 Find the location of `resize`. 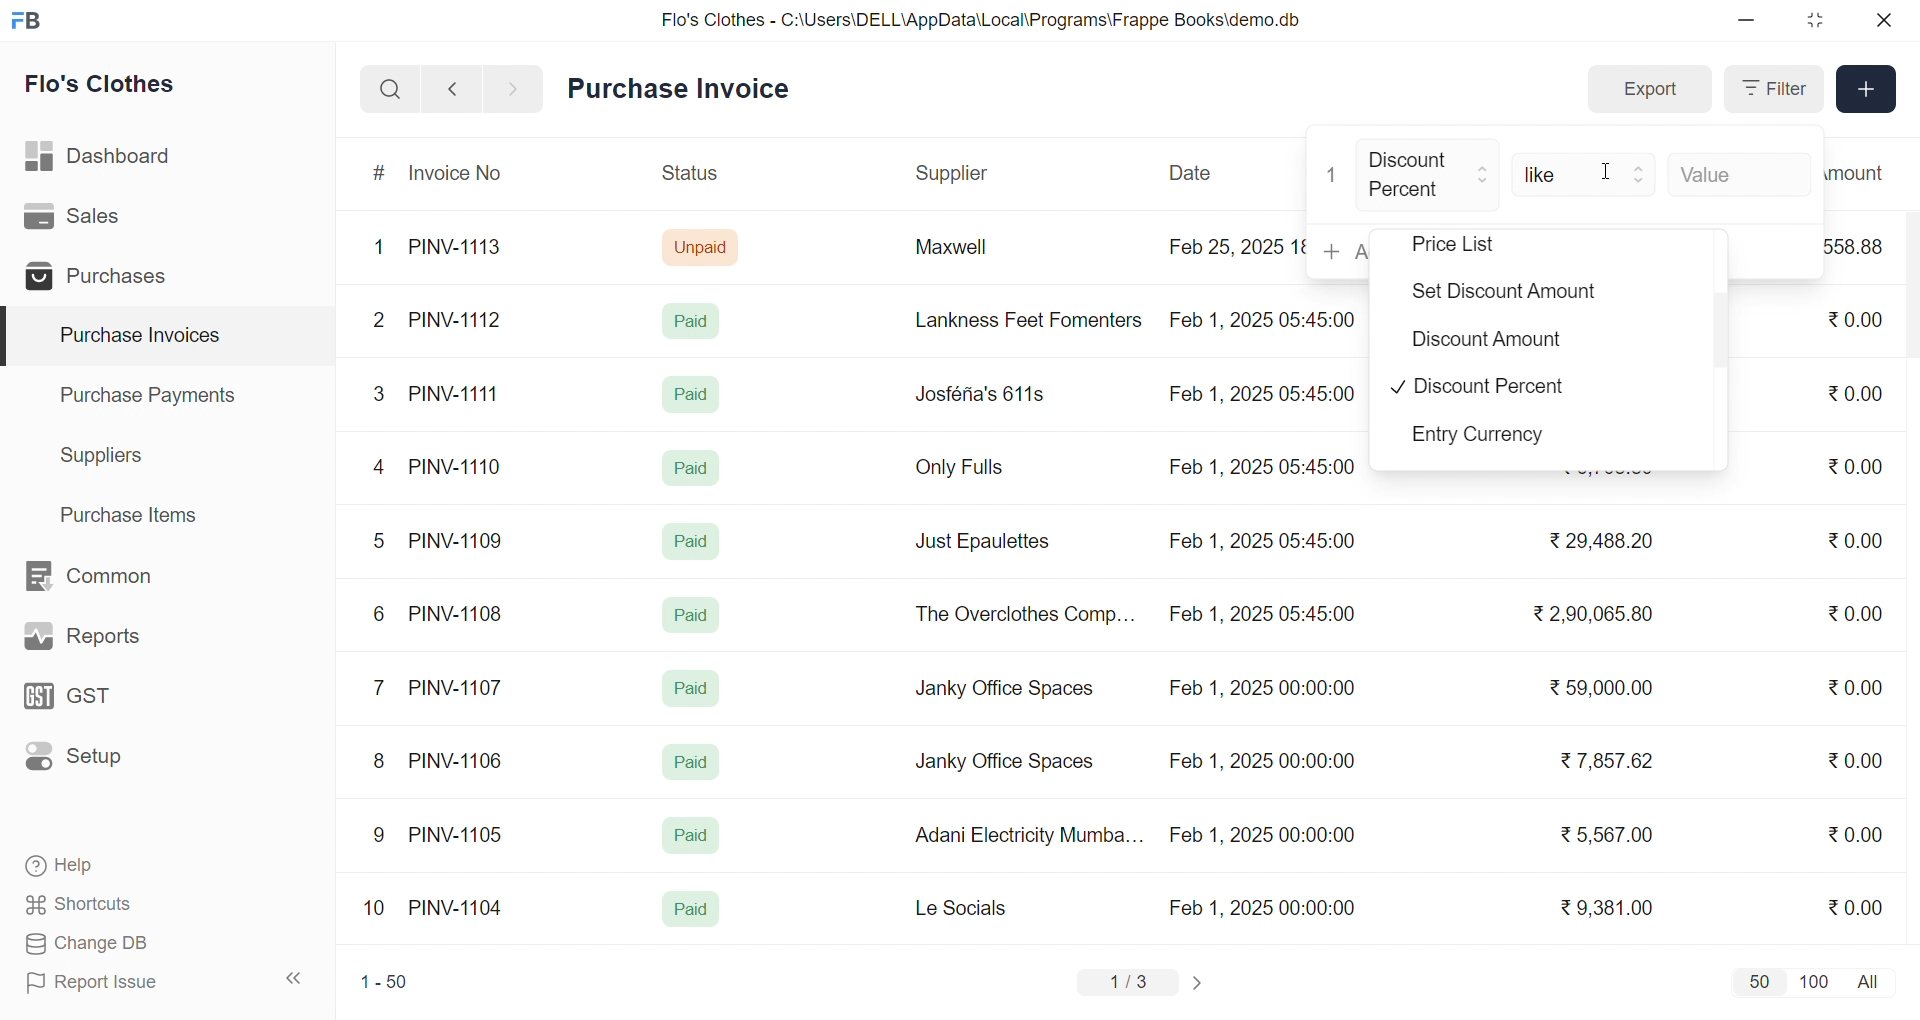

resize is located at coordinates (1814, 20).